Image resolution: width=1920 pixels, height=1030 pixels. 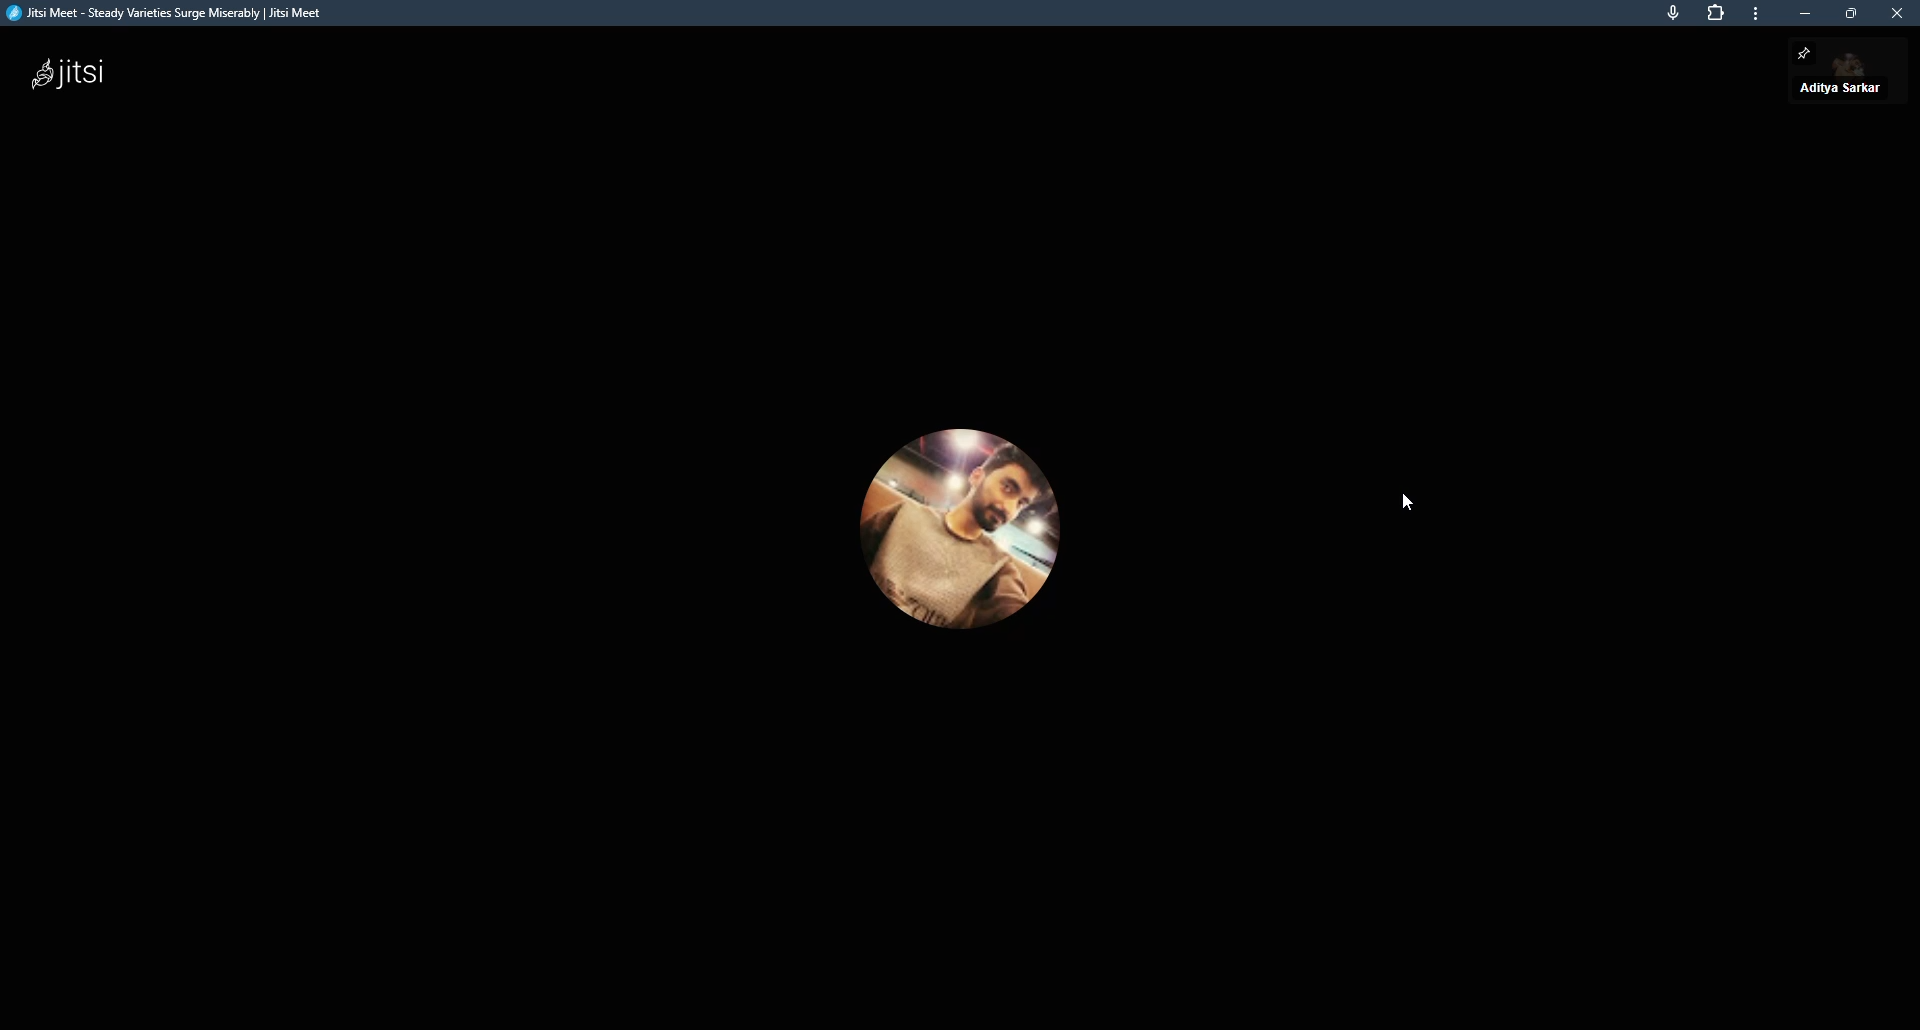 I want to click on minimize, so click(x=1807, y=13).